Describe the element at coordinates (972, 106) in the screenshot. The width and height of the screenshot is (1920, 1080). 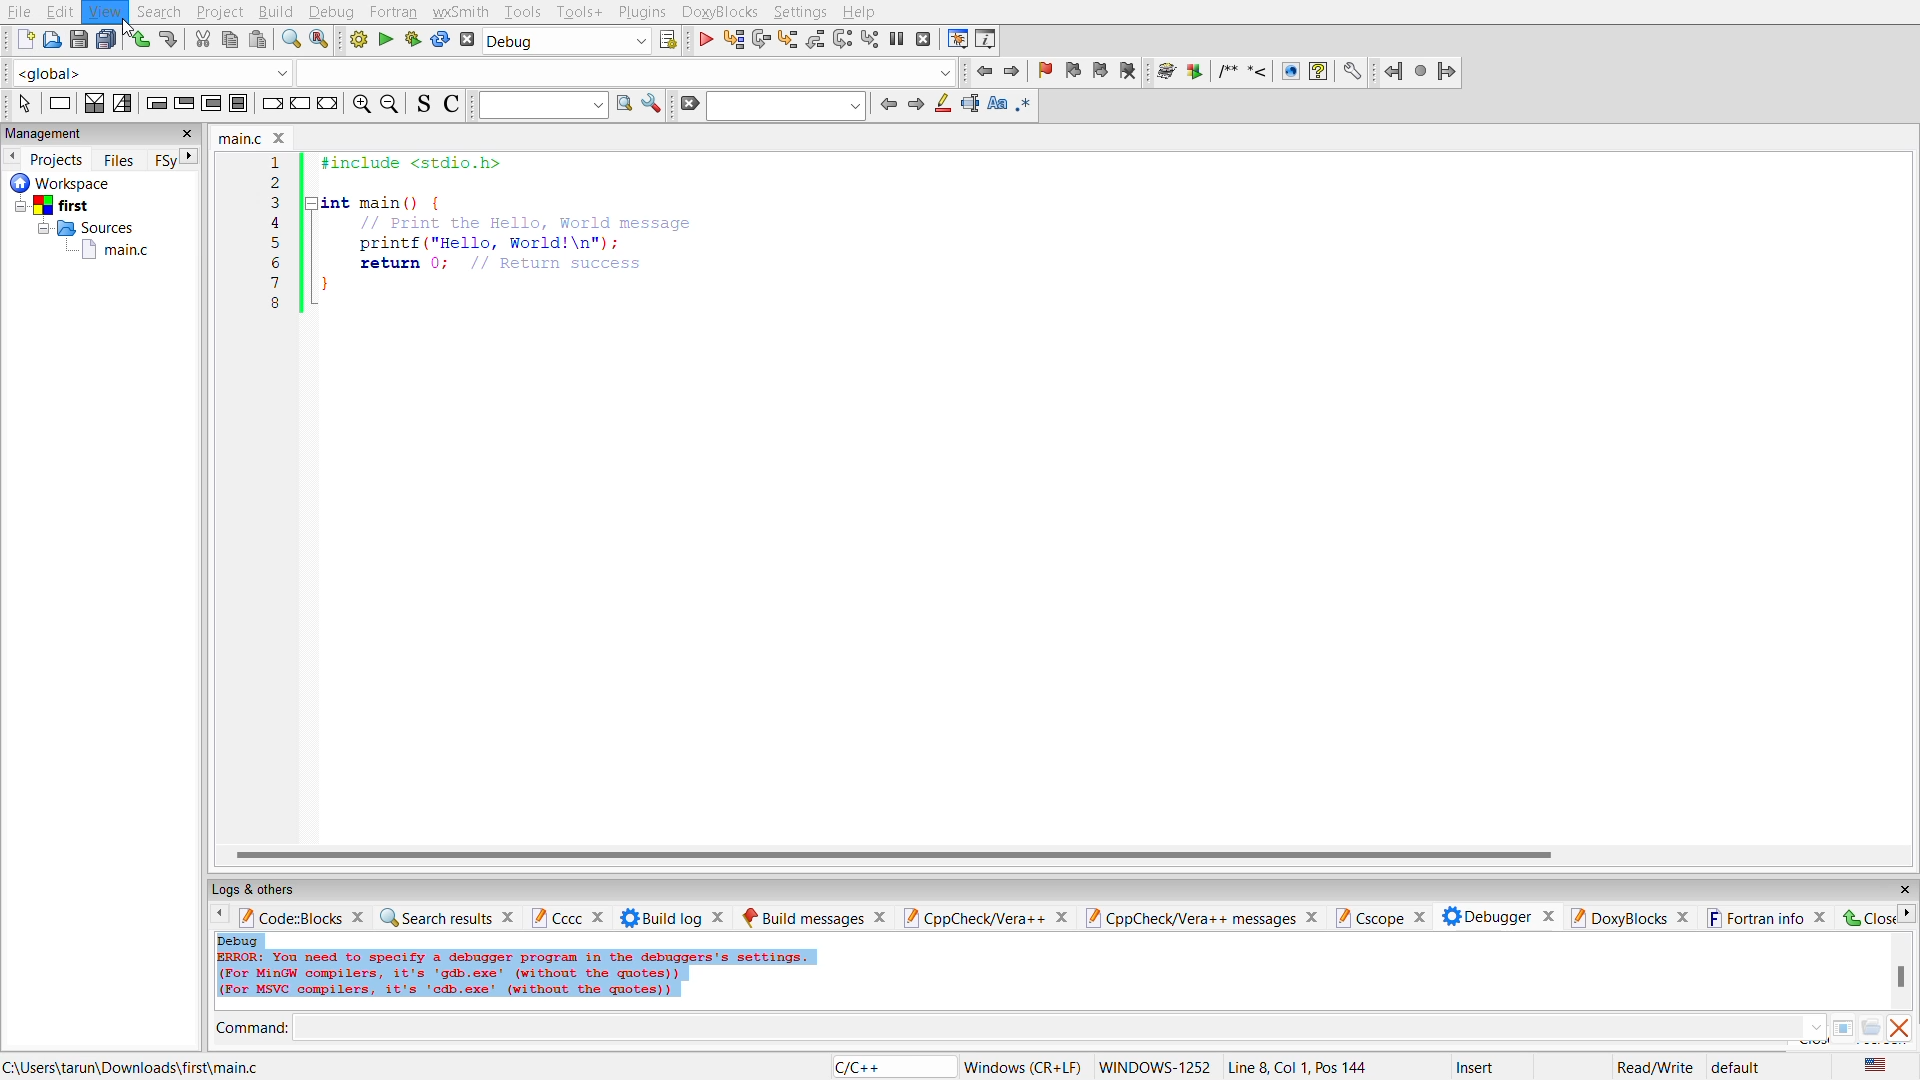
I see `selected text` at that location.